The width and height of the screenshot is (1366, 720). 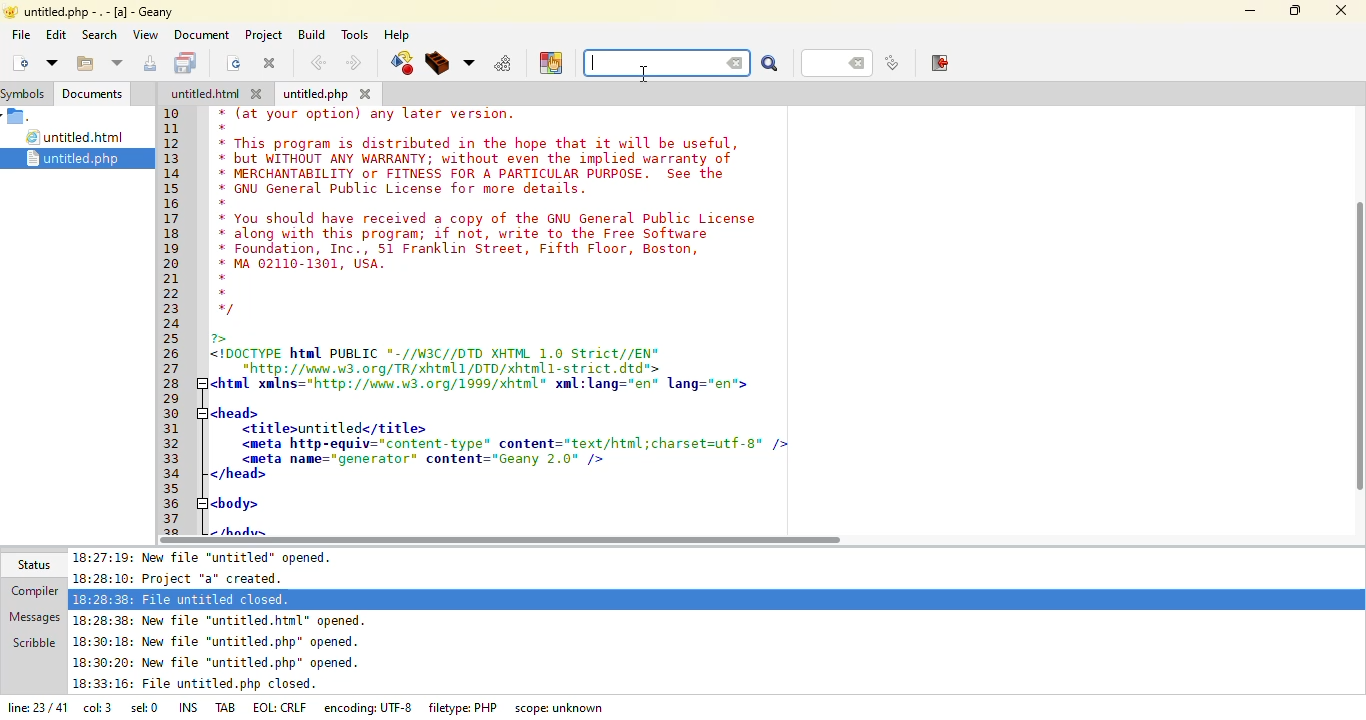 What do you see at coordinates (195, 686) in the screenshot?
I see `18:33:16: file untitled.php closed.` at bounding box center [195, 686].